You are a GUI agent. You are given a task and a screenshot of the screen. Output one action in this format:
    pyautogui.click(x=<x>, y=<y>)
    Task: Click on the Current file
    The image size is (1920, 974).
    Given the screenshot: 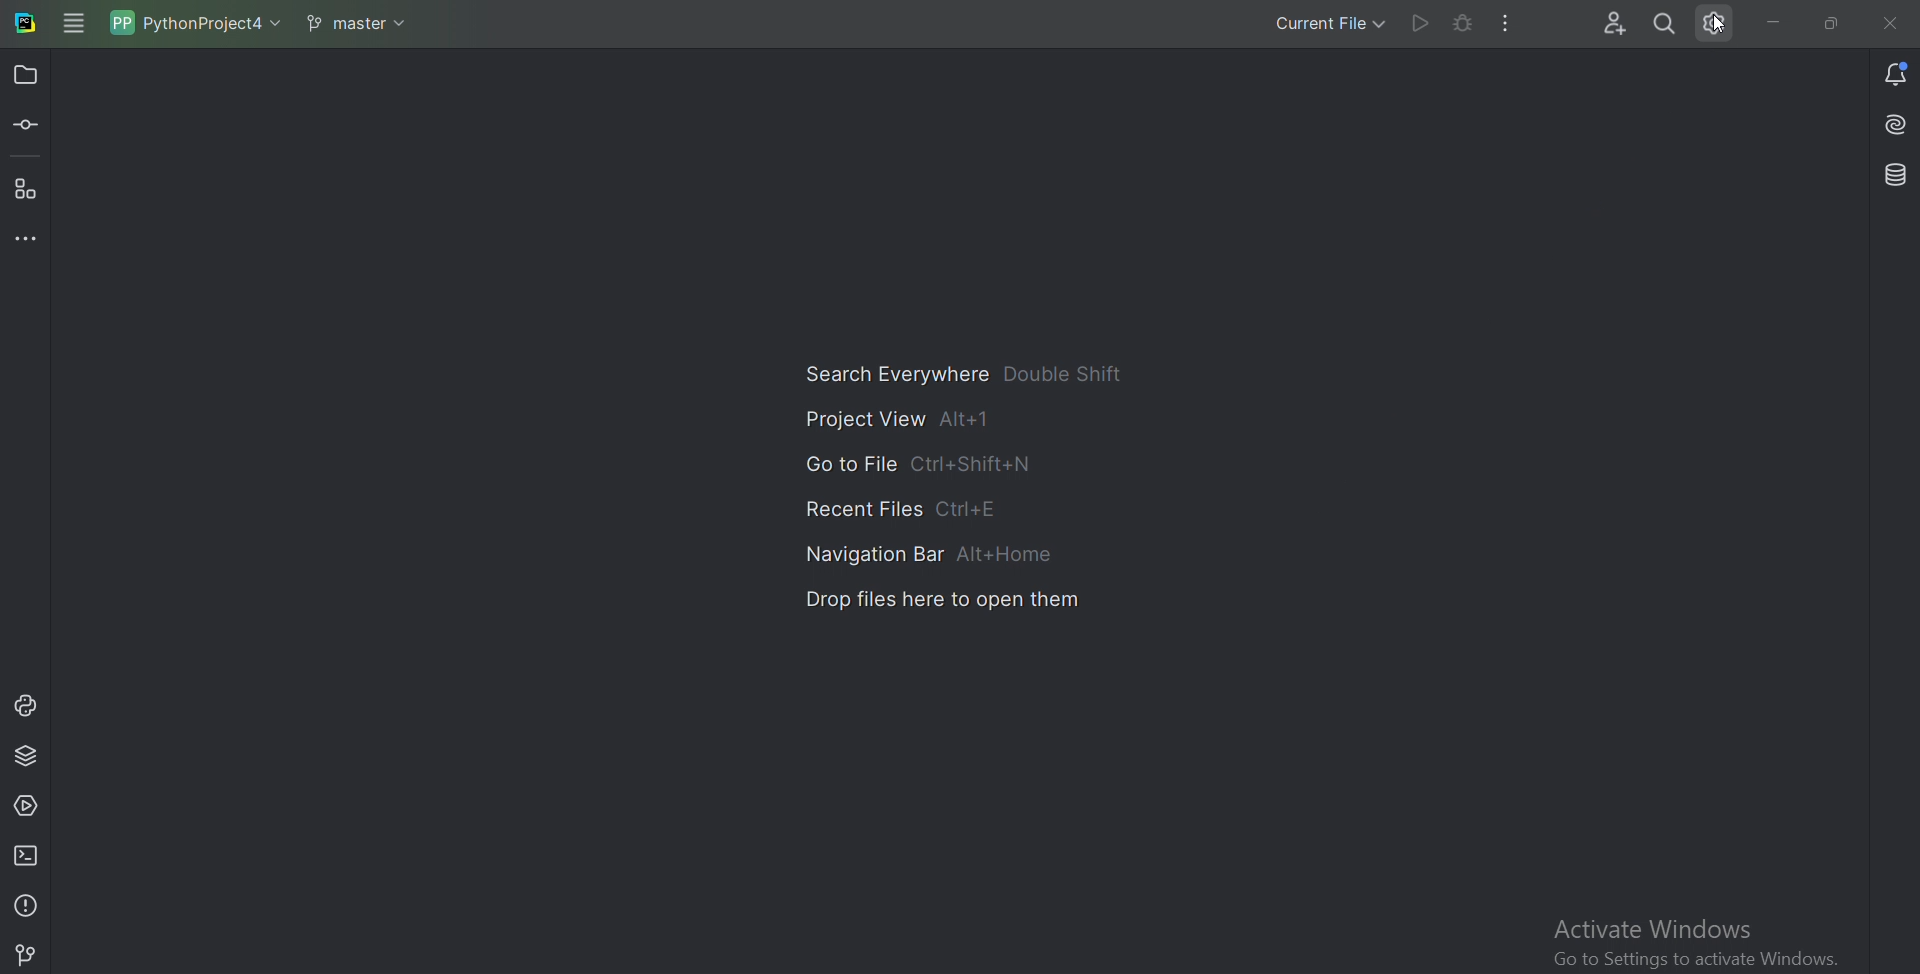 What is the action you would take?
    pyautogui.click(x=1310, y=23)
    